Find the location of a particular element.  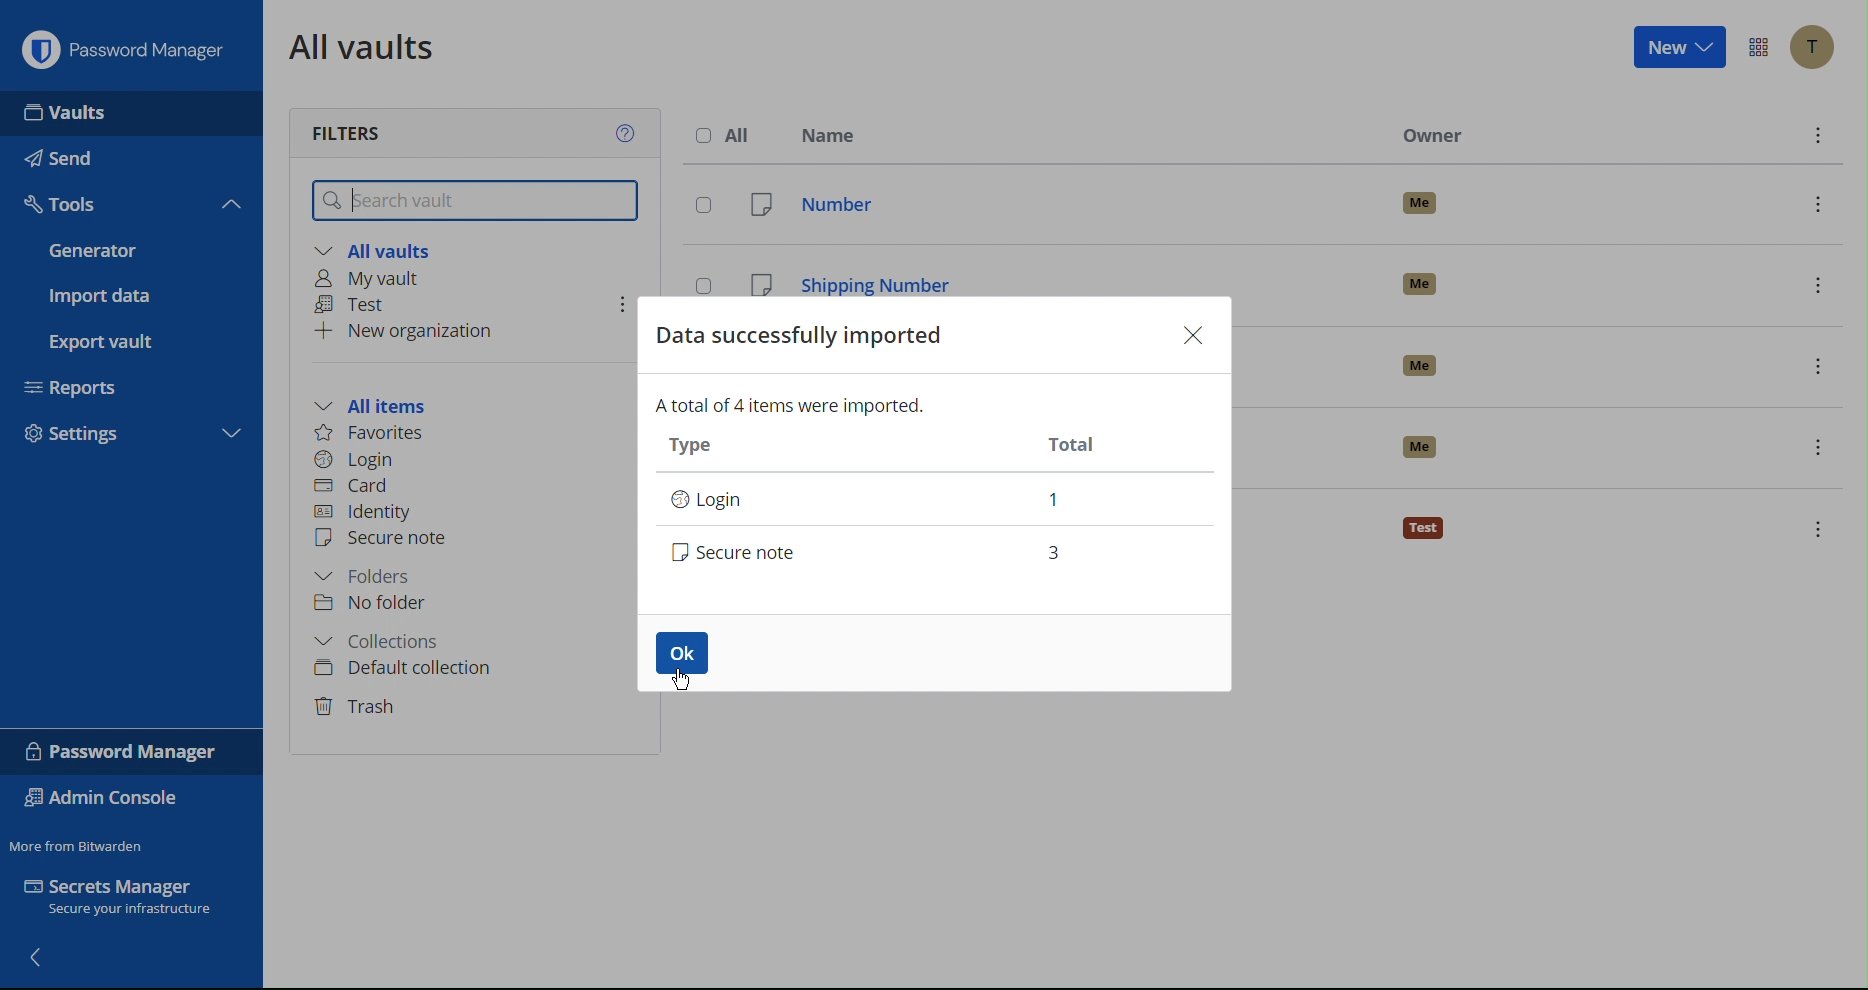

Export vault is located at coordinates (123, 341).